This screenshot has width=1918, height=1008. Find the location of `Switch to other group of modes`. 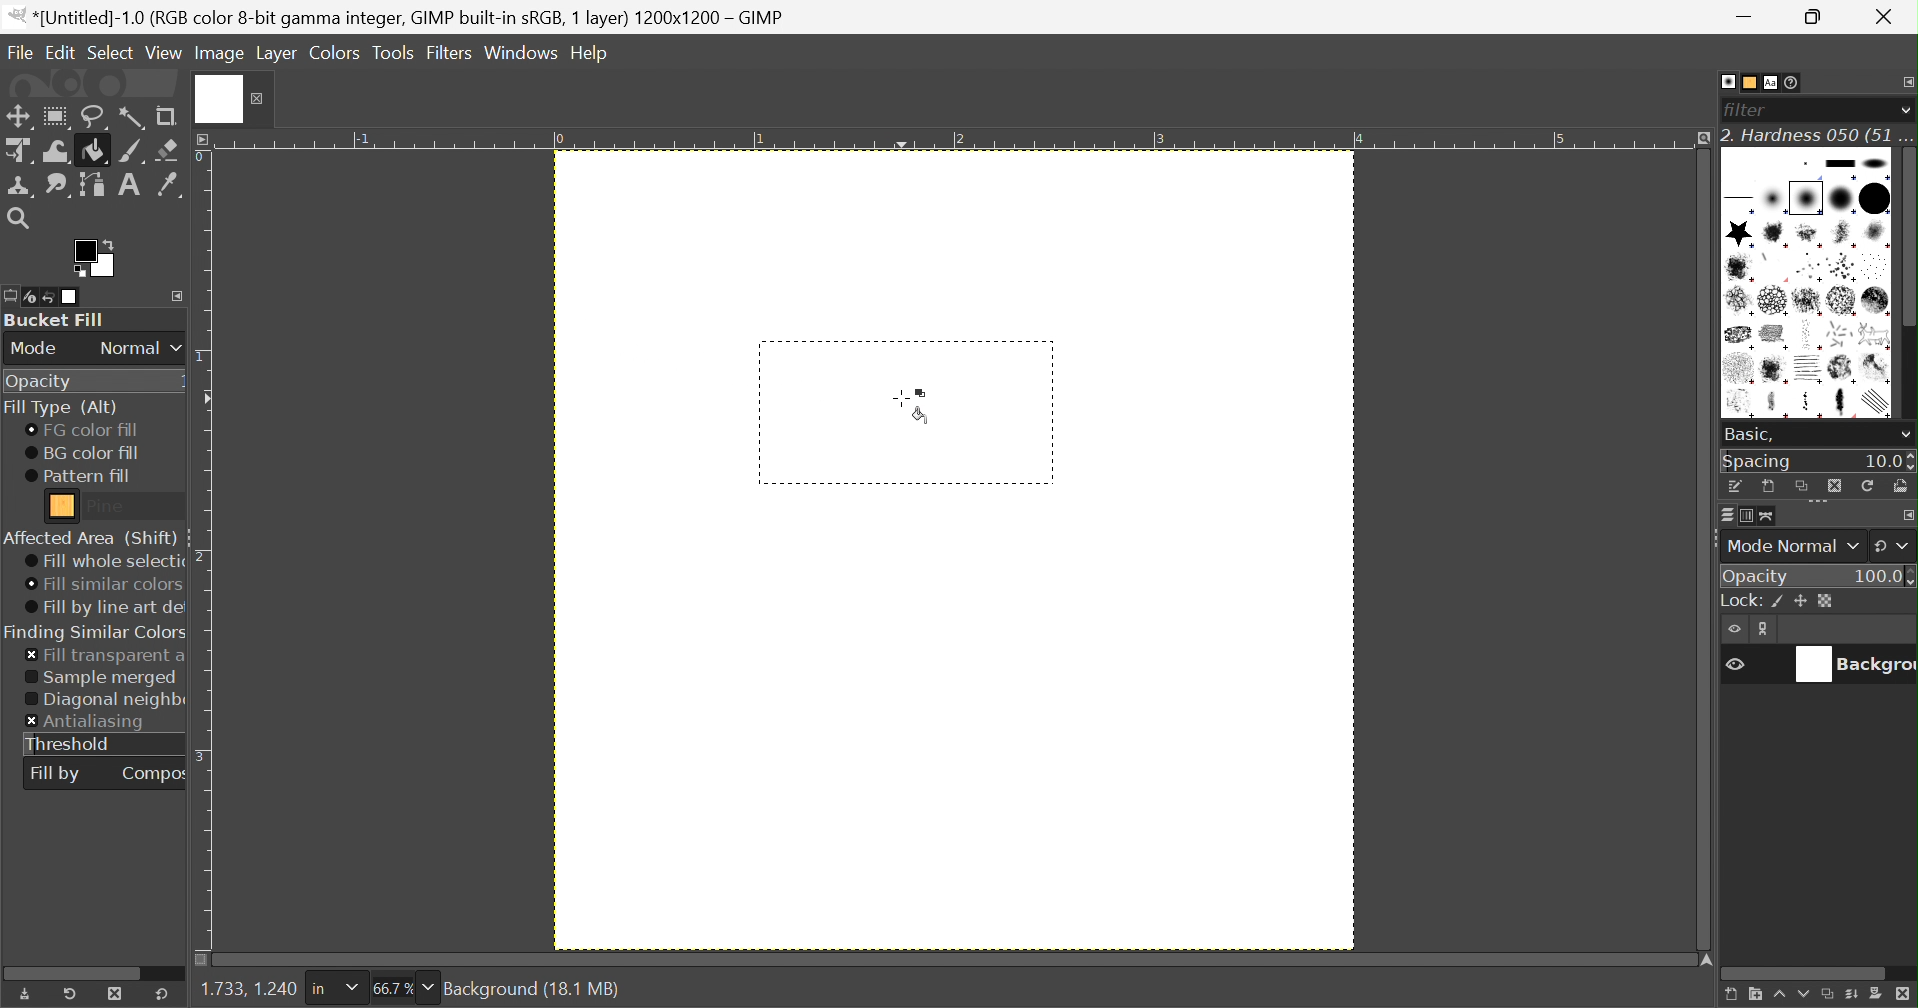

Switch to other group of modes is located at coordinates (1894, 546).